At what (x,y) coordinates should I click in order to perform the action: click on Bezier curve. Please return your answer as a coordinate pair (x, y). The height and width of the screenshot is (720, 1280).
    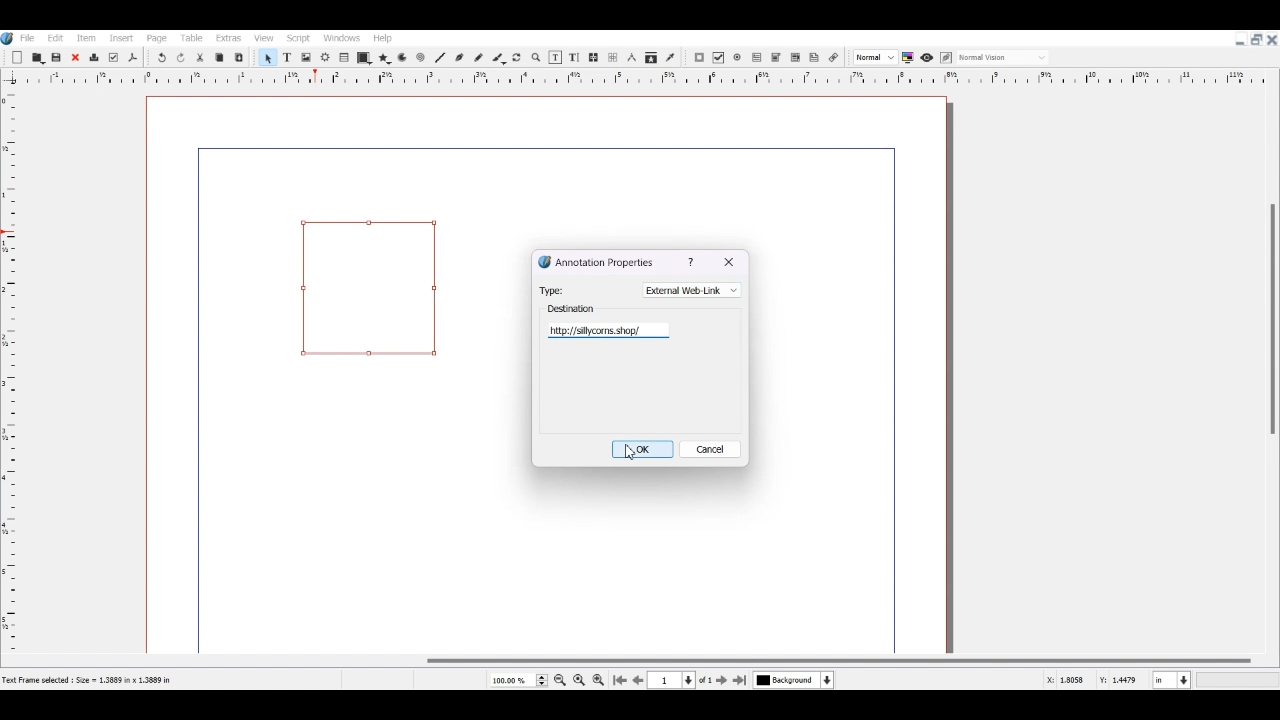
    Looking at the image, I should click on (459, 57).